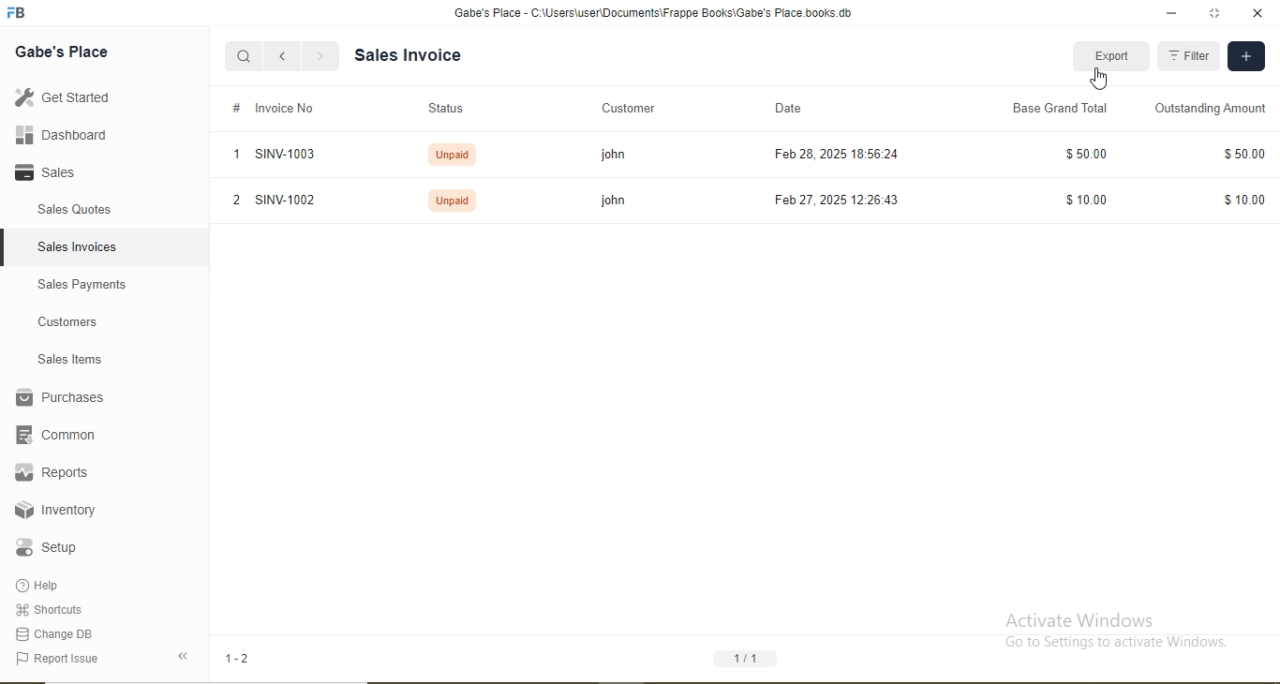 The image size is (1280, 684). I want to click on Gabe's Place, so click(64, 51).